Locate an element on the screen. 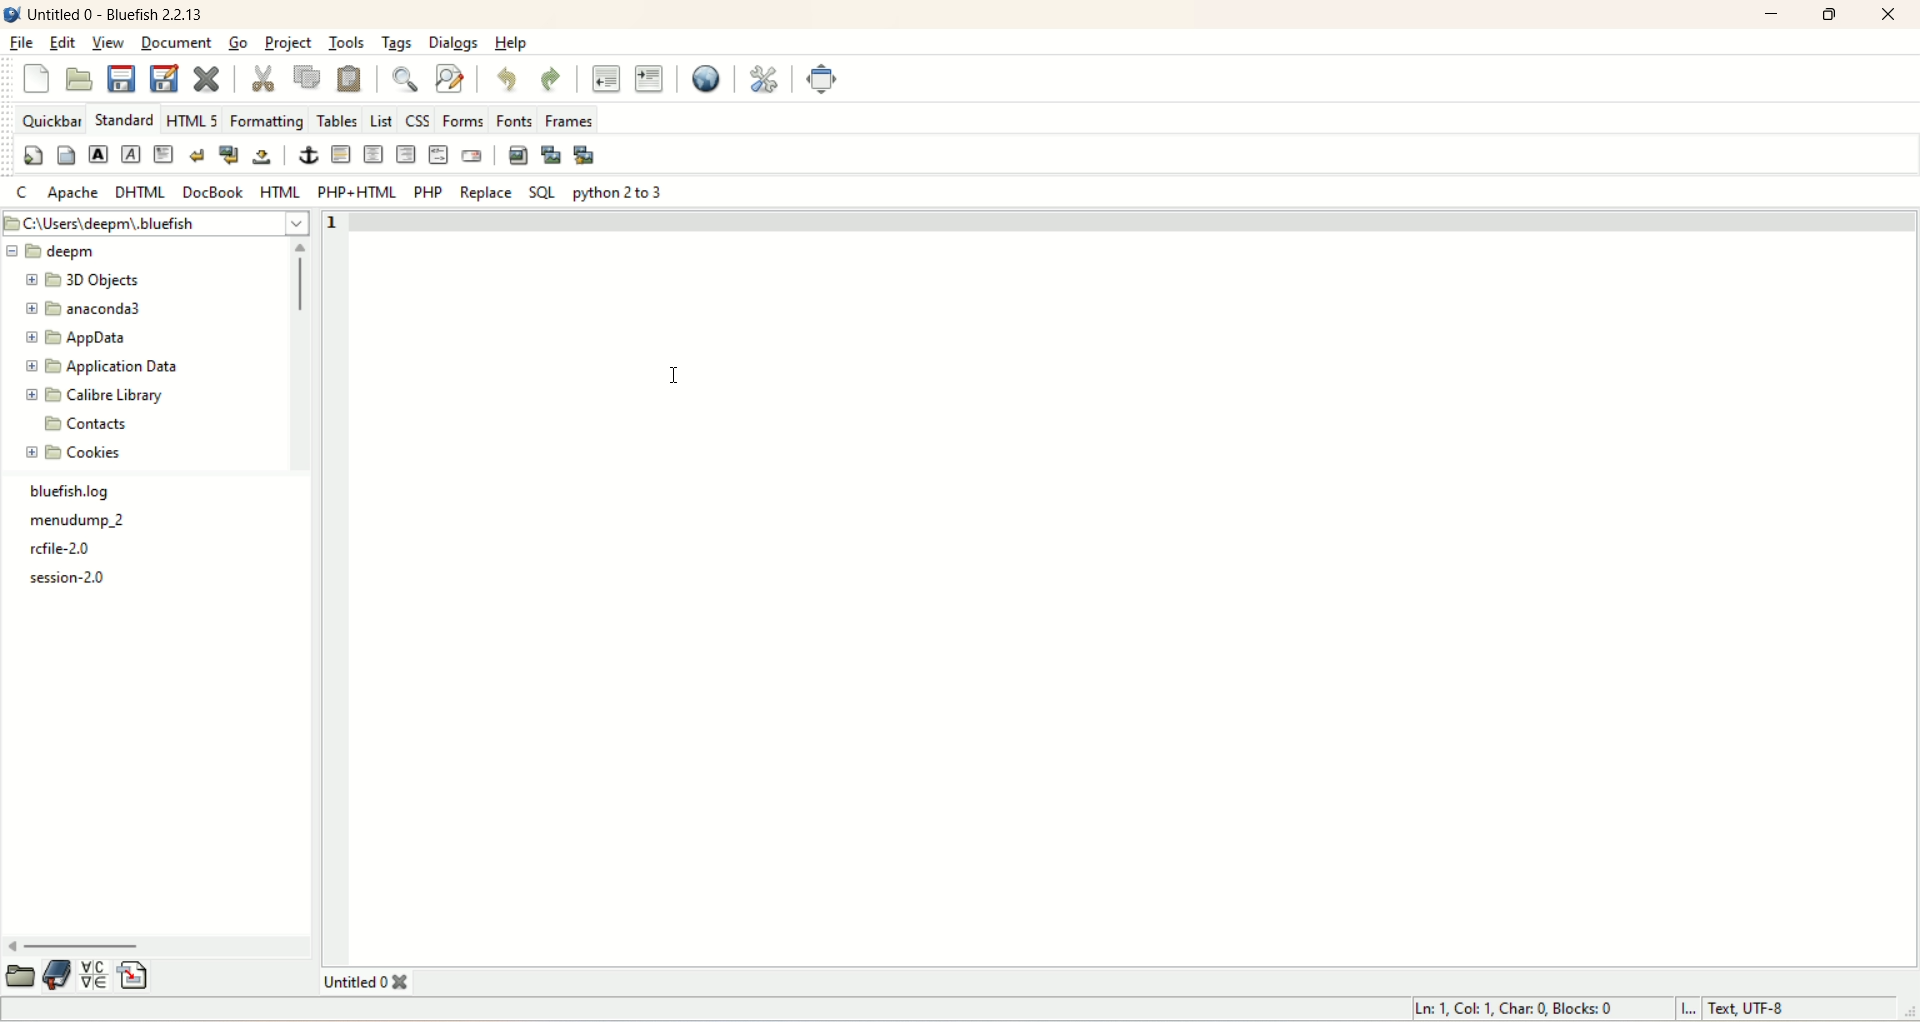 The height and width of the screenshot is (1022, 1920). HTML comment is located at coordinates (436, 154).